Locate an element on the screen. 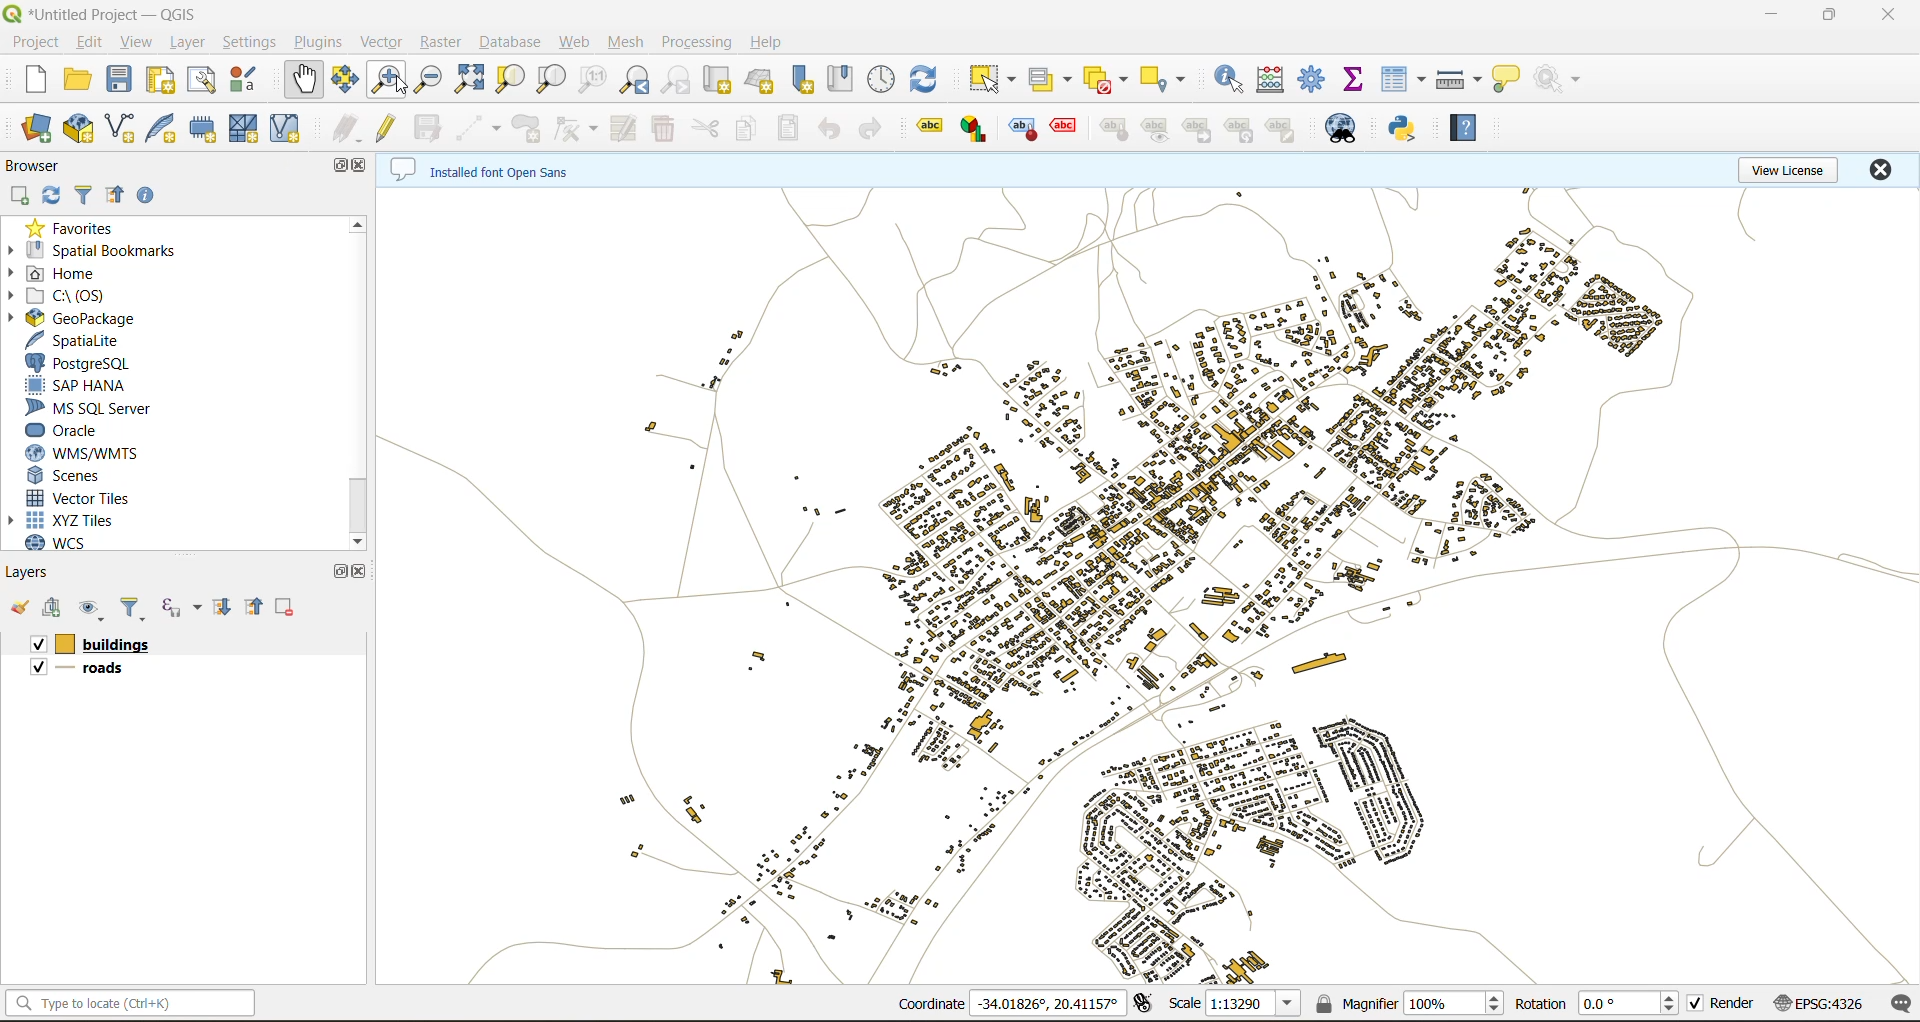 Image resolution: width=1920 pixels, height=1022 pixels. plugins is located at coordinates (316, 43).